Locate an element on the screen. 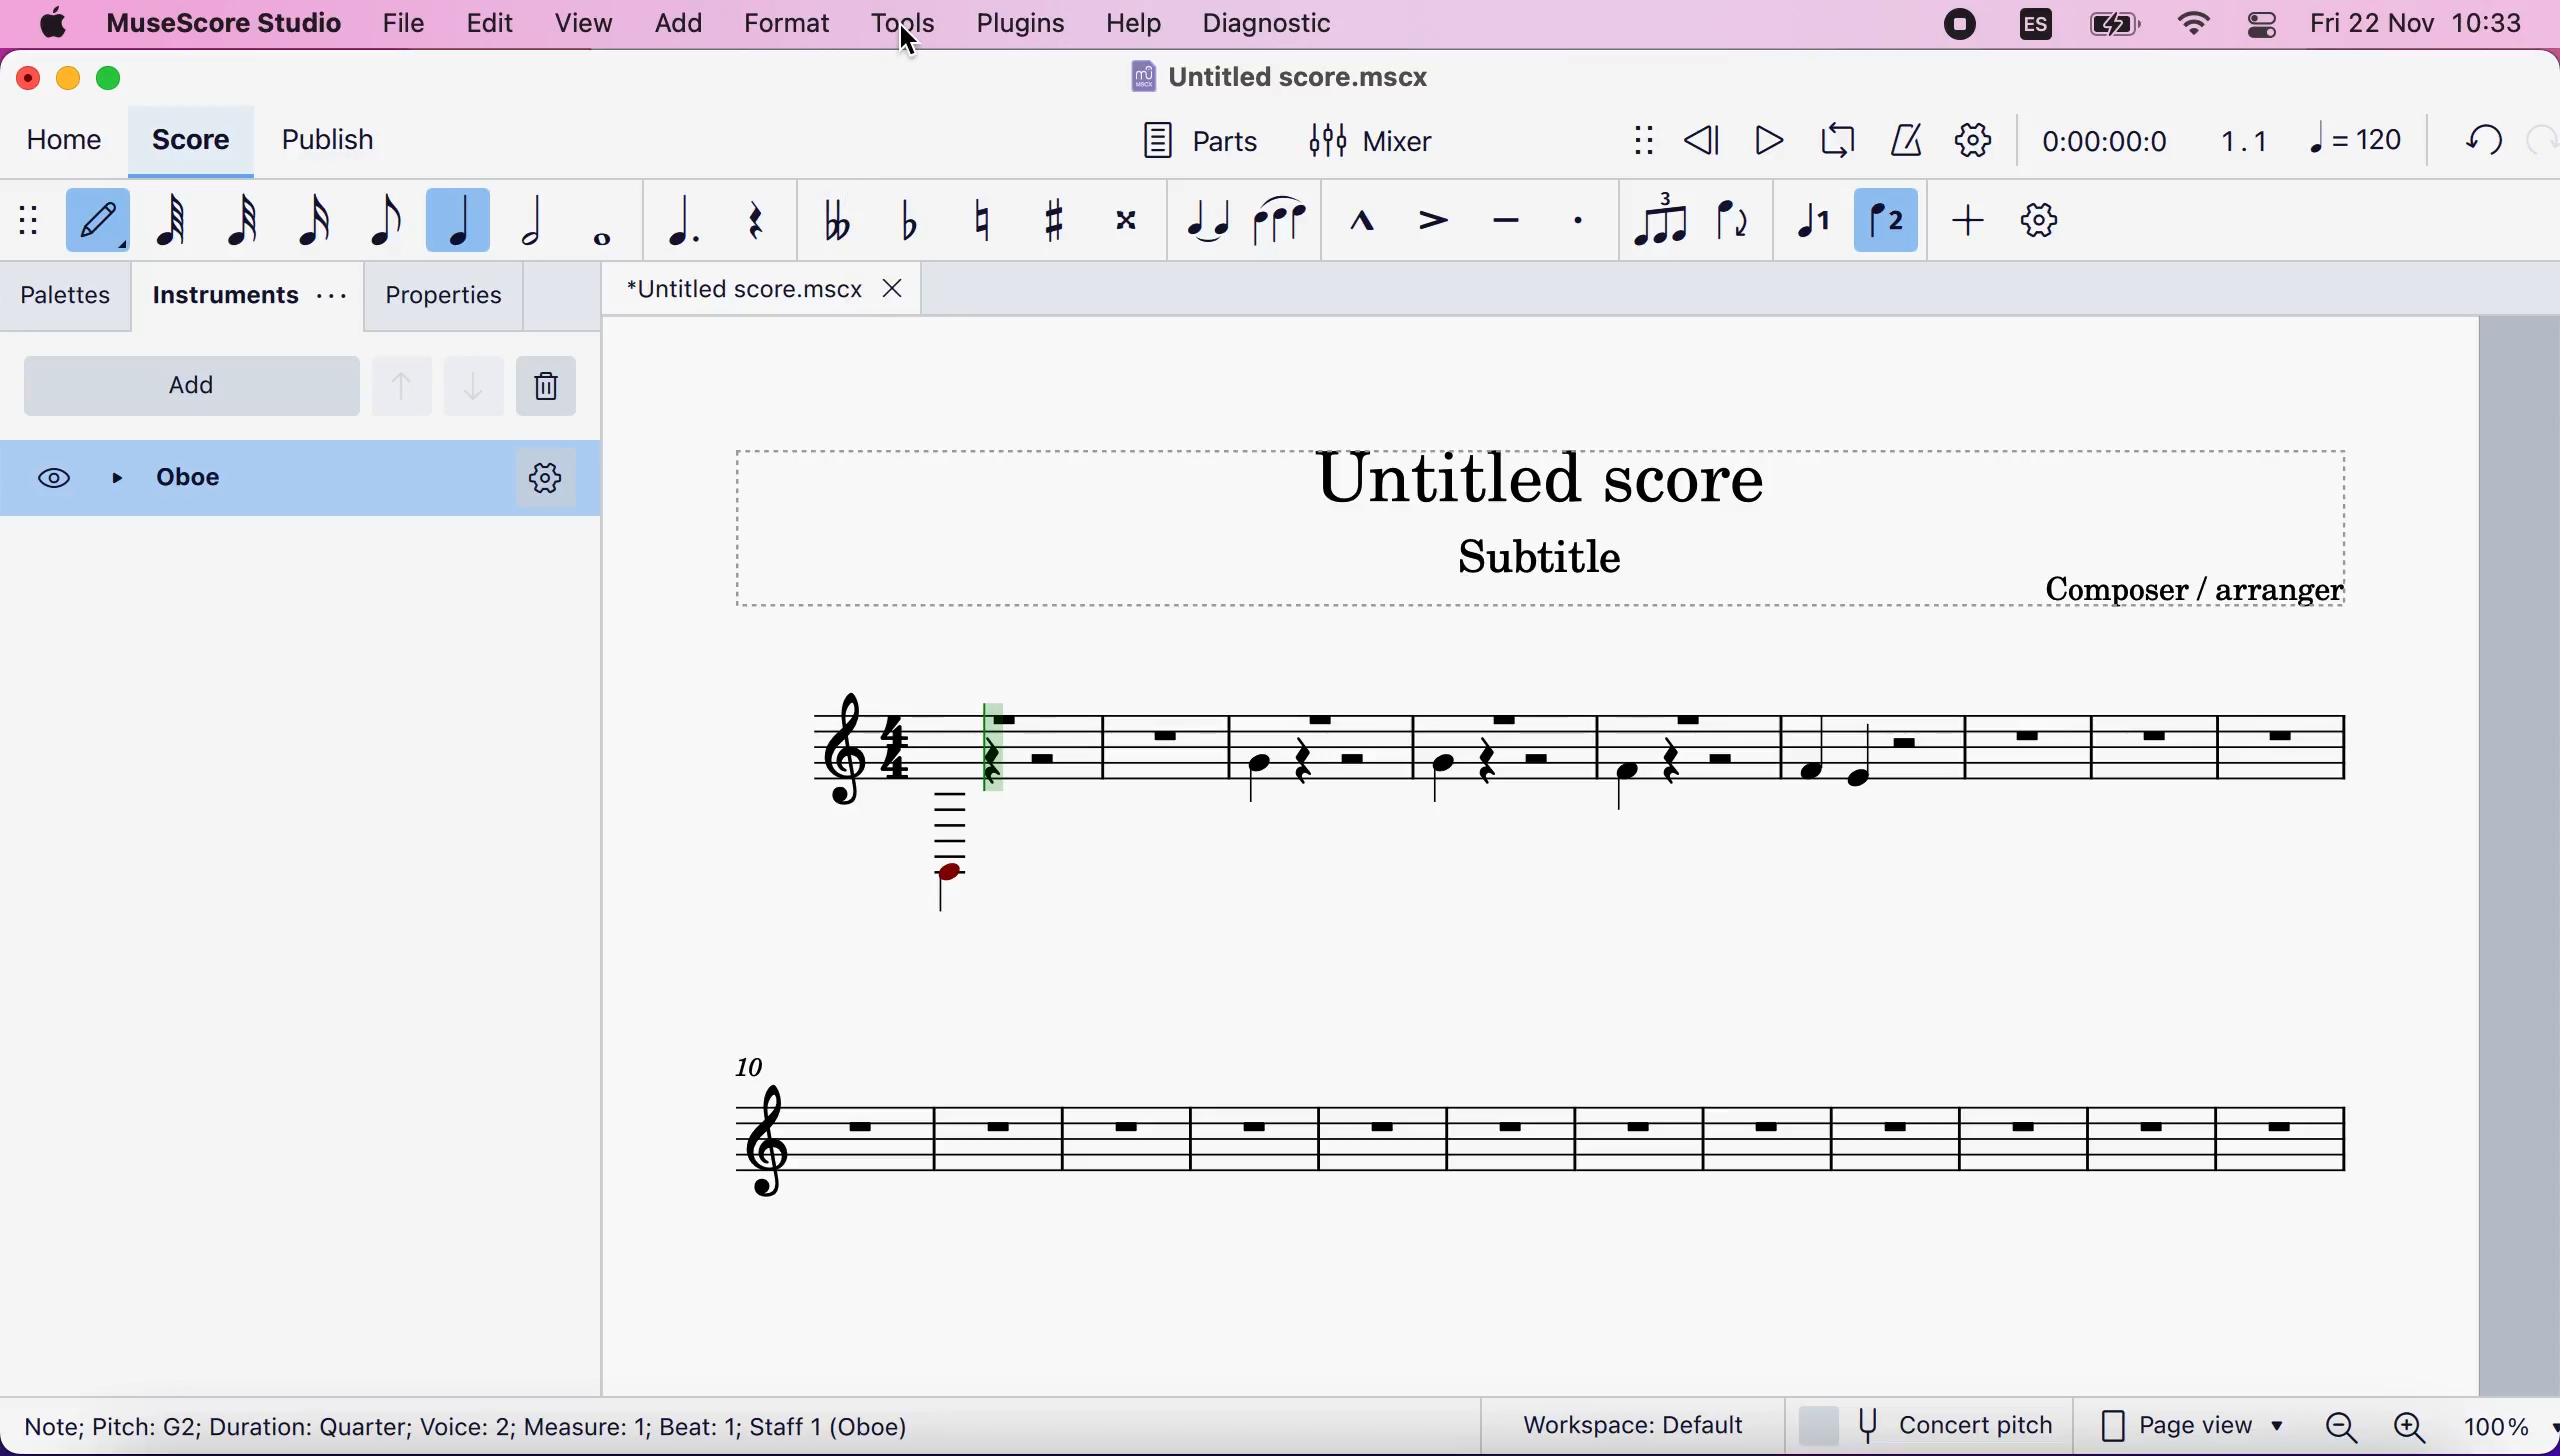 The height and width of the screenshot is (1456, 2560). cursor is located at coordinates (909, 41).